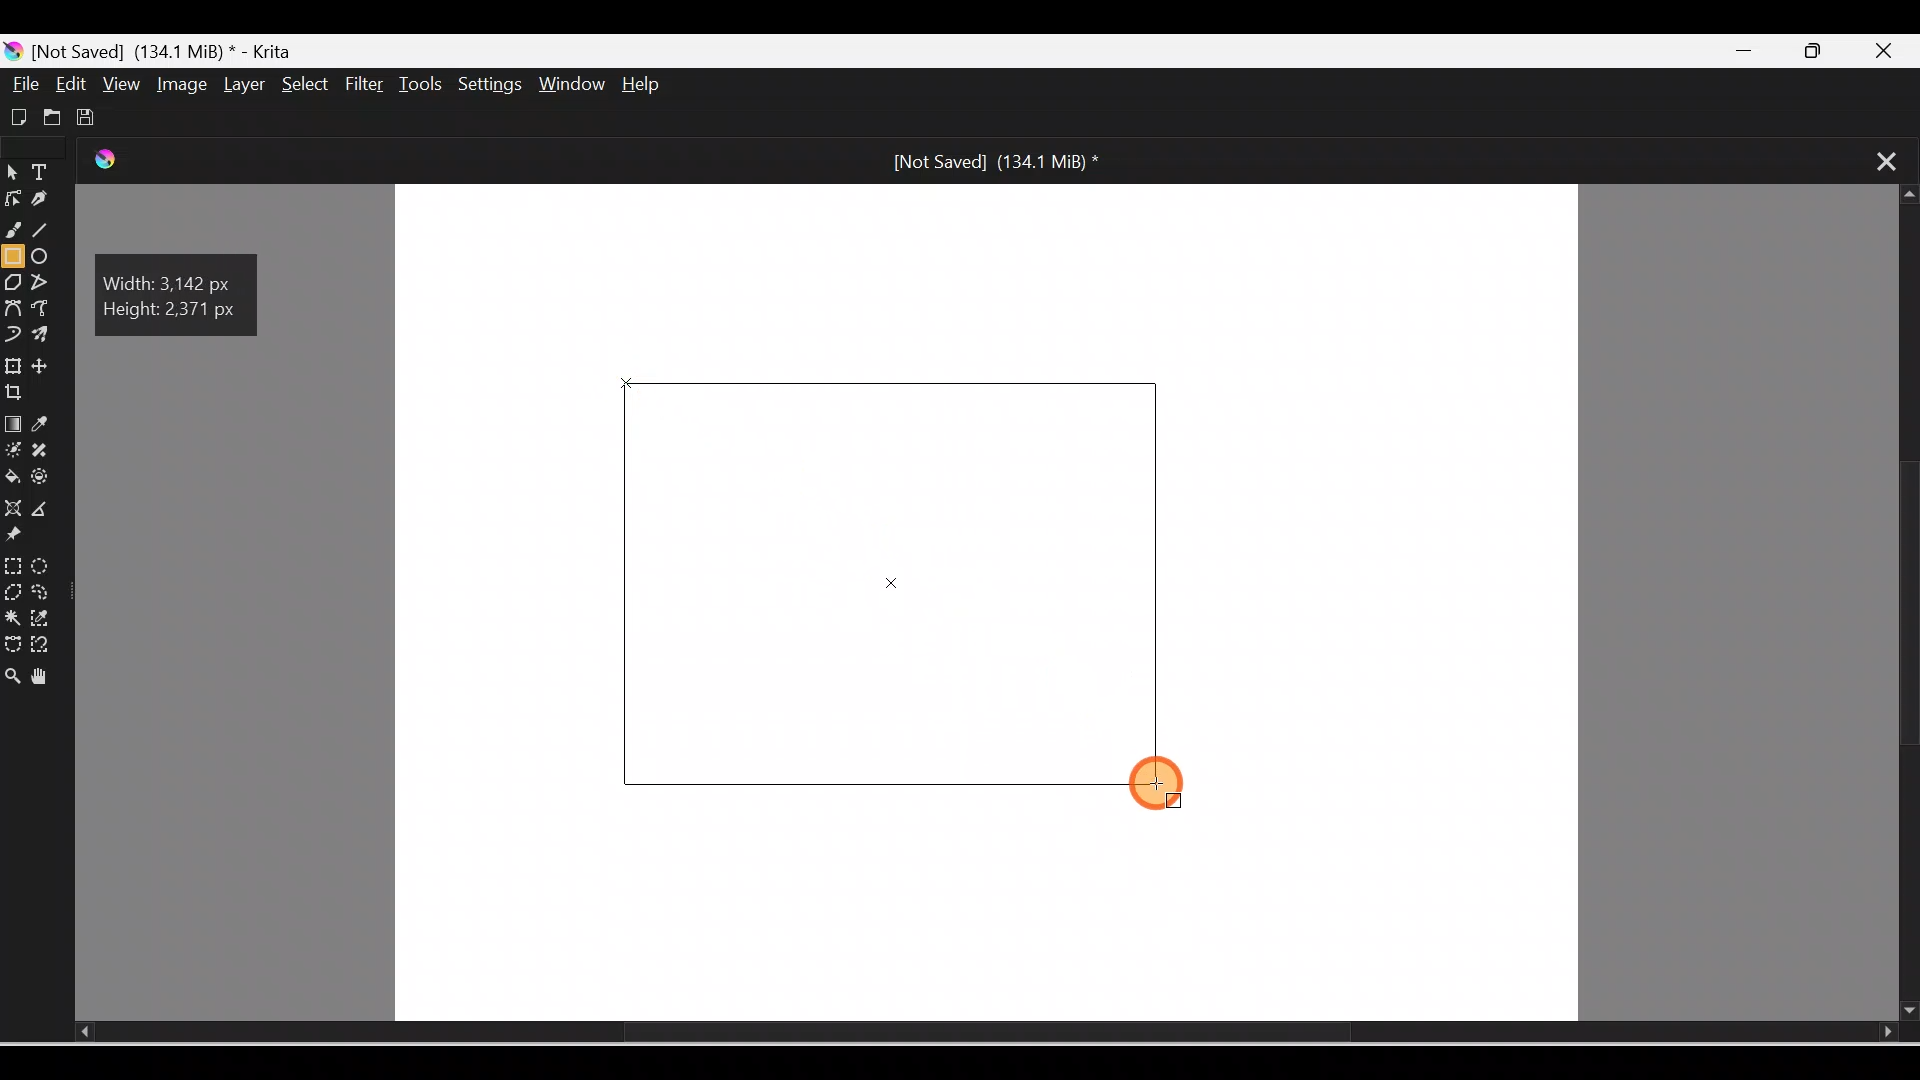 This screenshot has height=1080, width=1920. What do you see at coordinates (12, 616) in the screenshot?
I see `Contiguous selection tool` at bounding box center [12, 616].